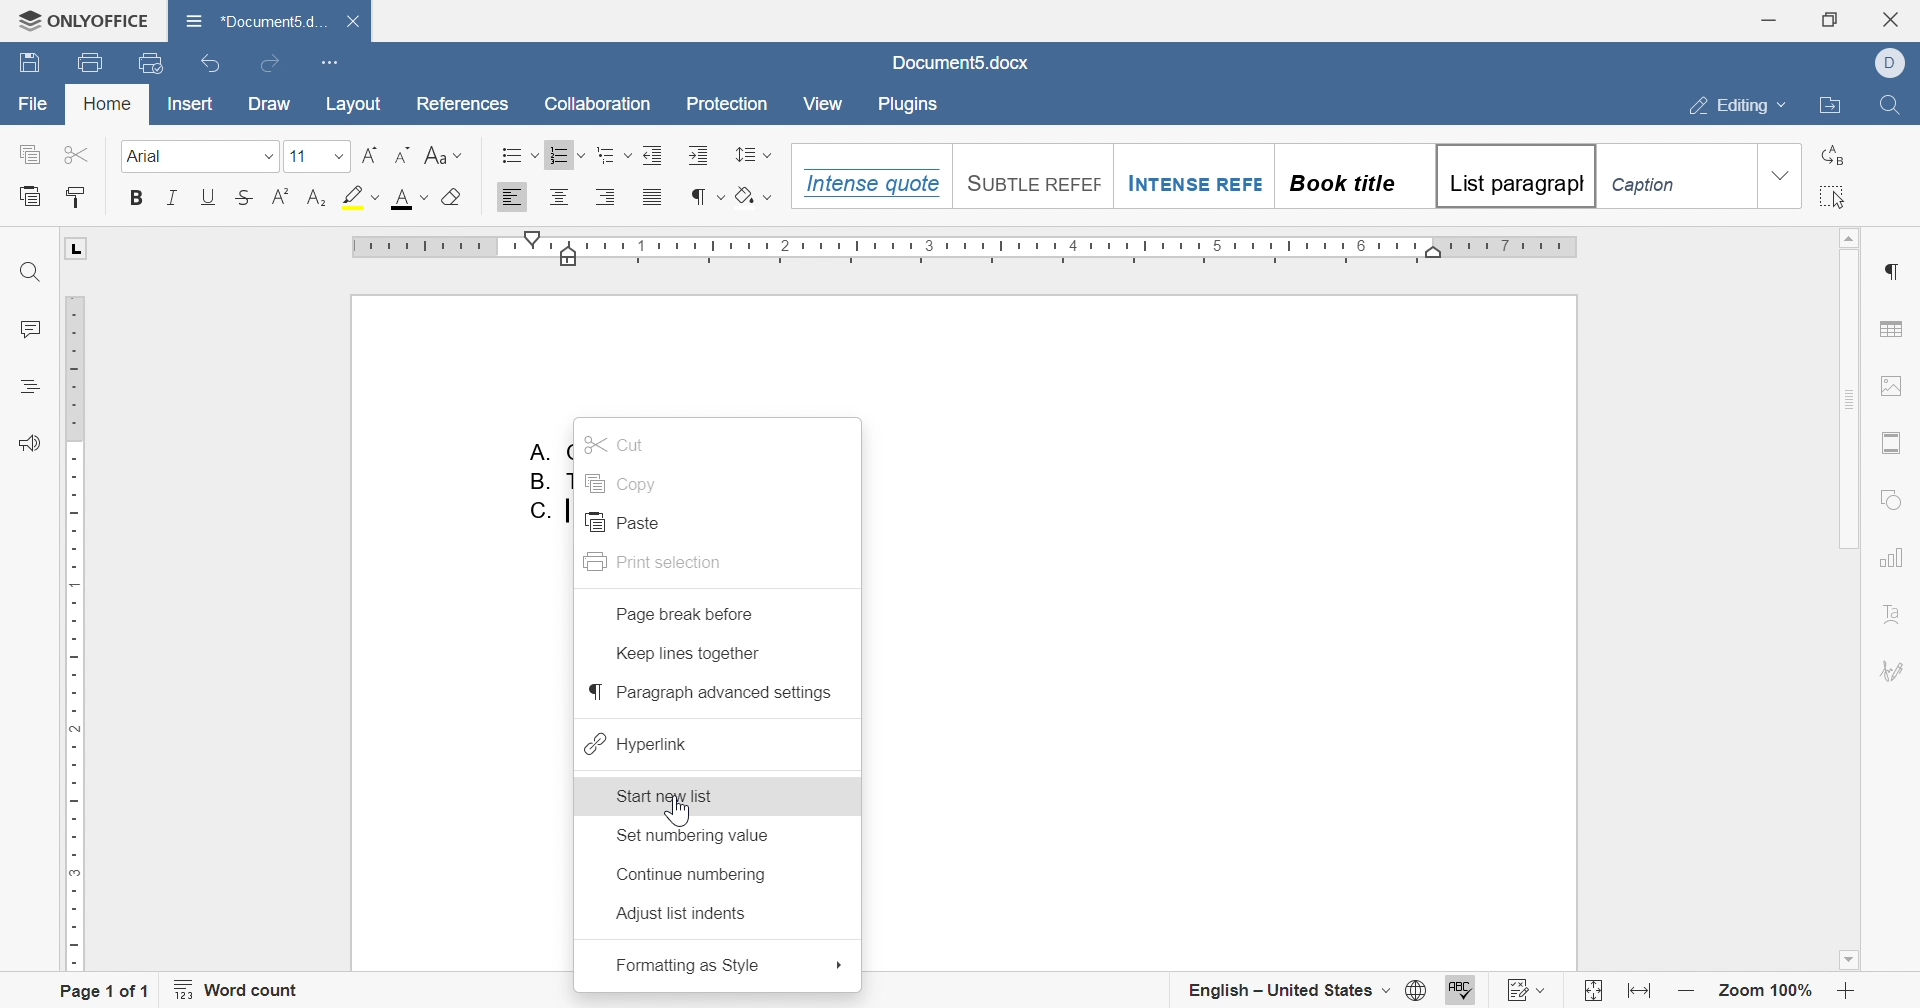 Image resolution: width=1920 pixels, height=1008 pixels. Describe the element at coordinates (76, 152) in the screenshot. I see `cut` at that location.